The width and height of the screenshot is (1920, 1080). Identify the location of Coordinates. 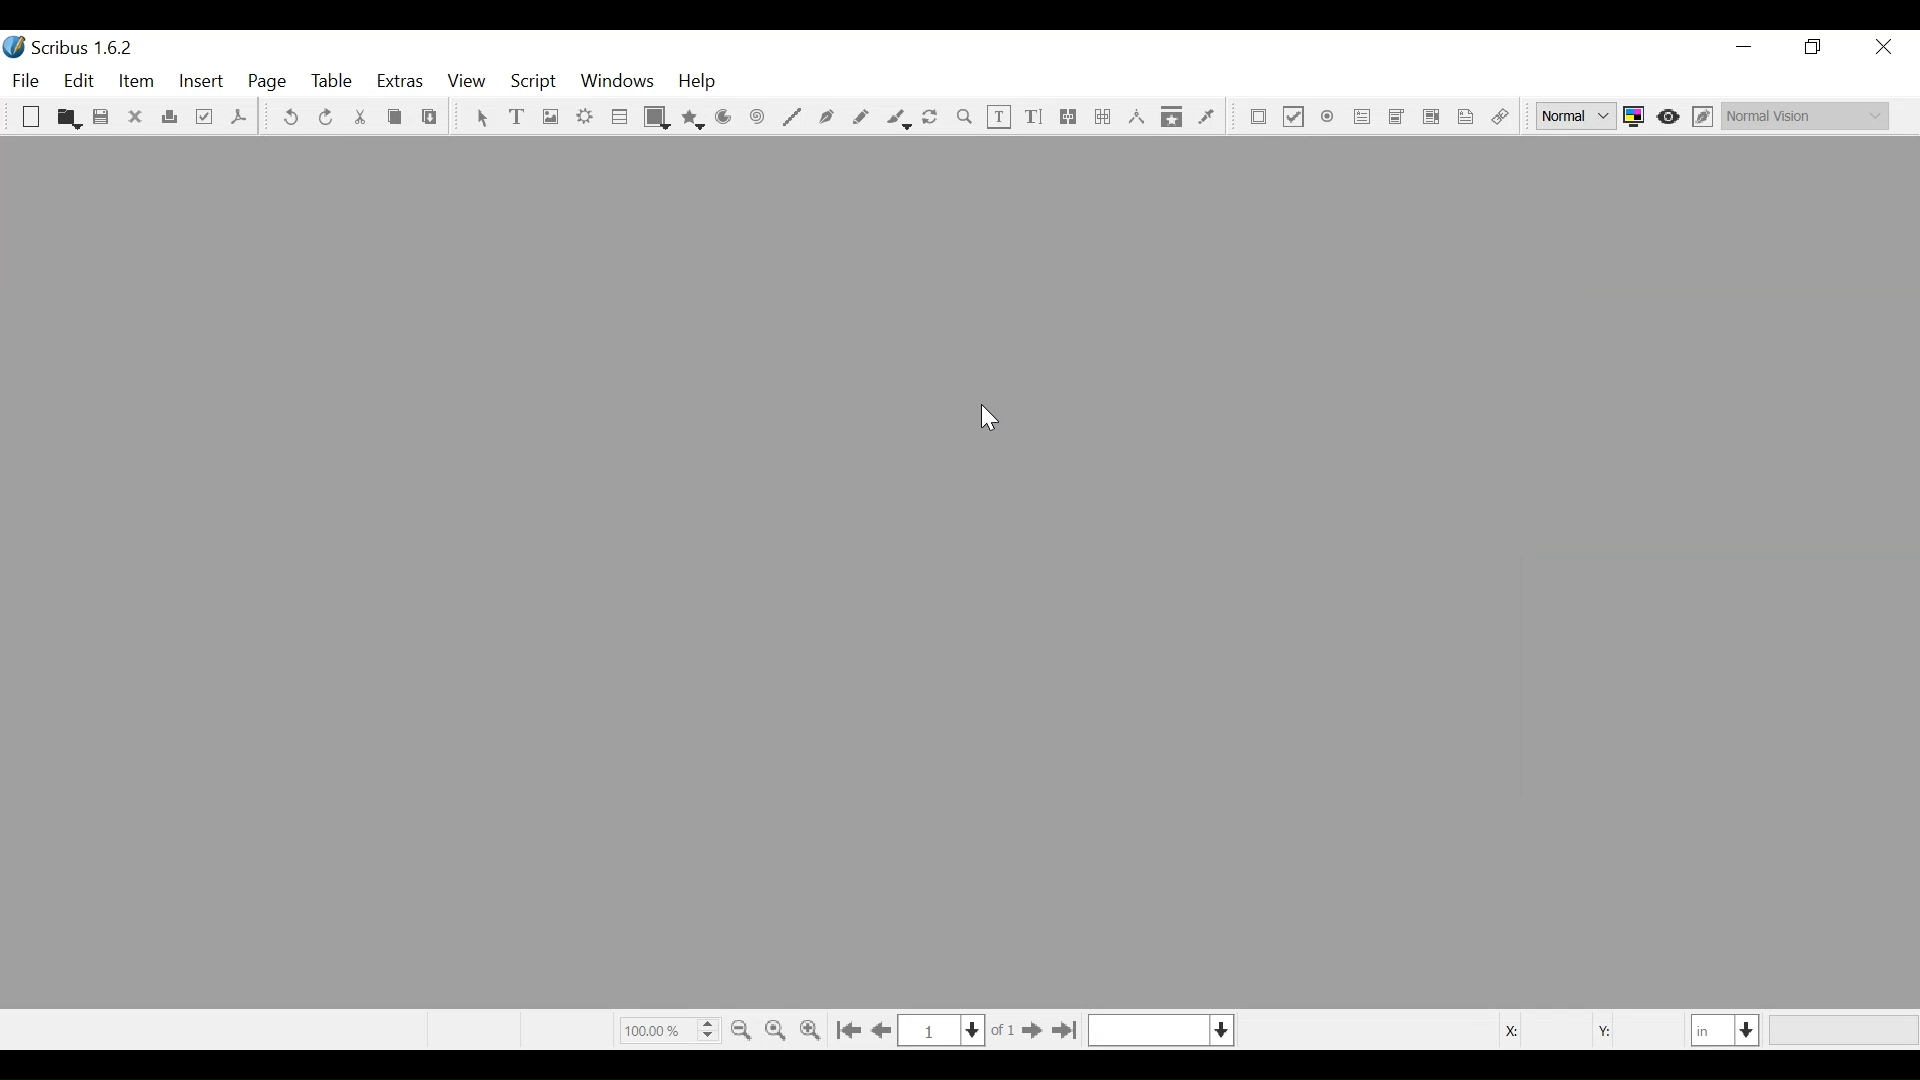
(1579, 1029).